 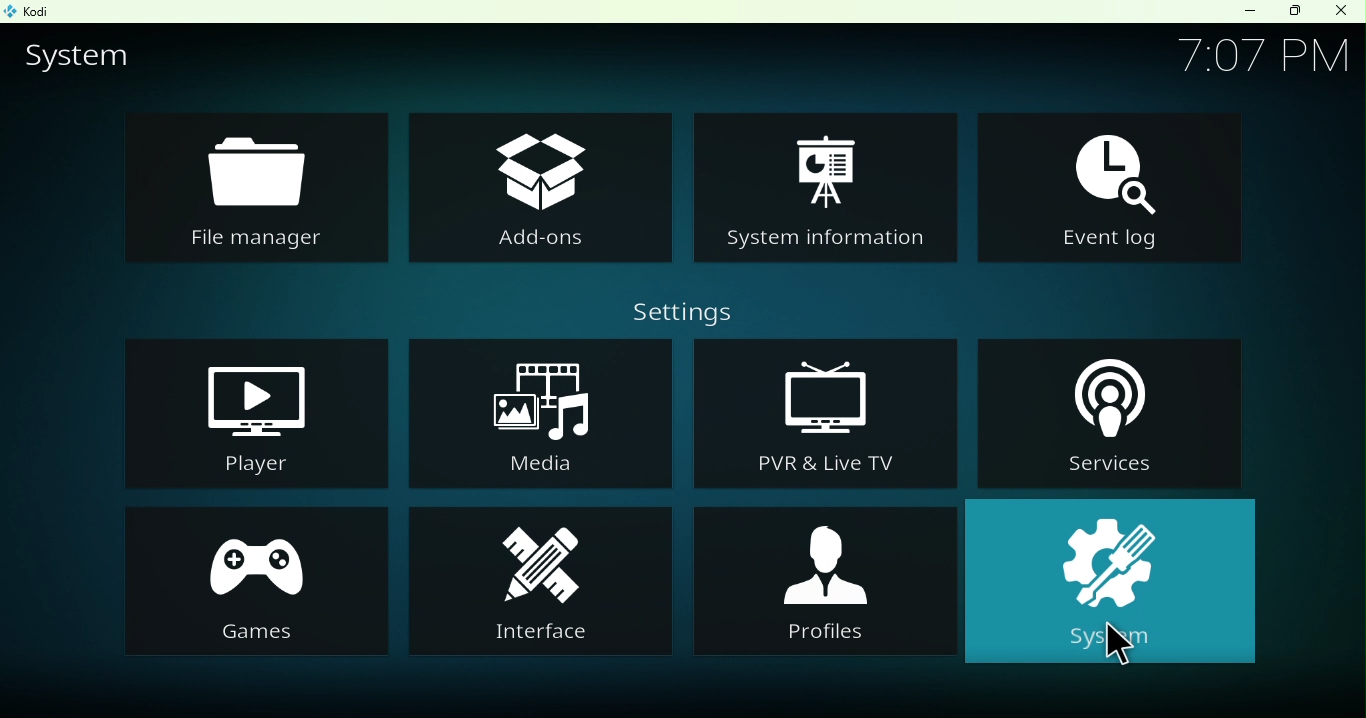 I want to click on Settings, so click(x=674, y=311).